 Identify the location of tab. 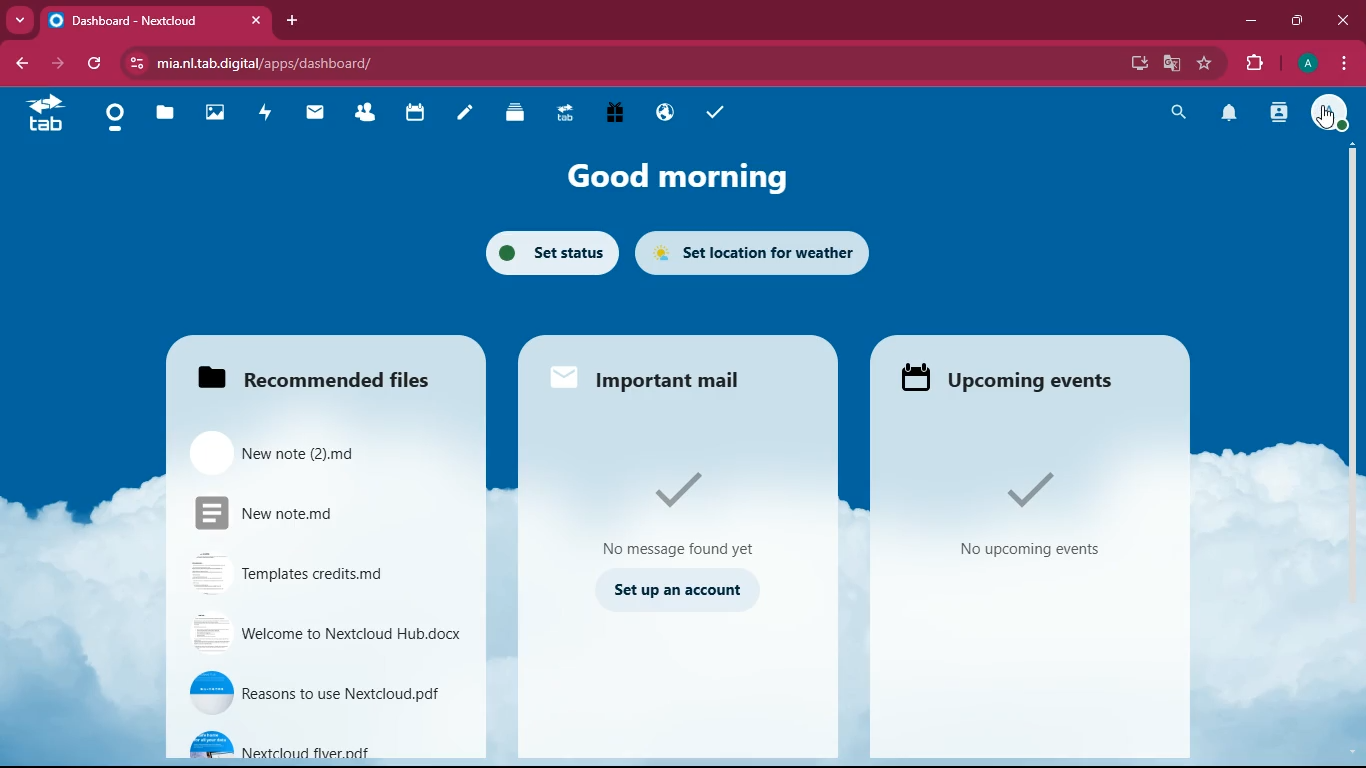
(44, 115).